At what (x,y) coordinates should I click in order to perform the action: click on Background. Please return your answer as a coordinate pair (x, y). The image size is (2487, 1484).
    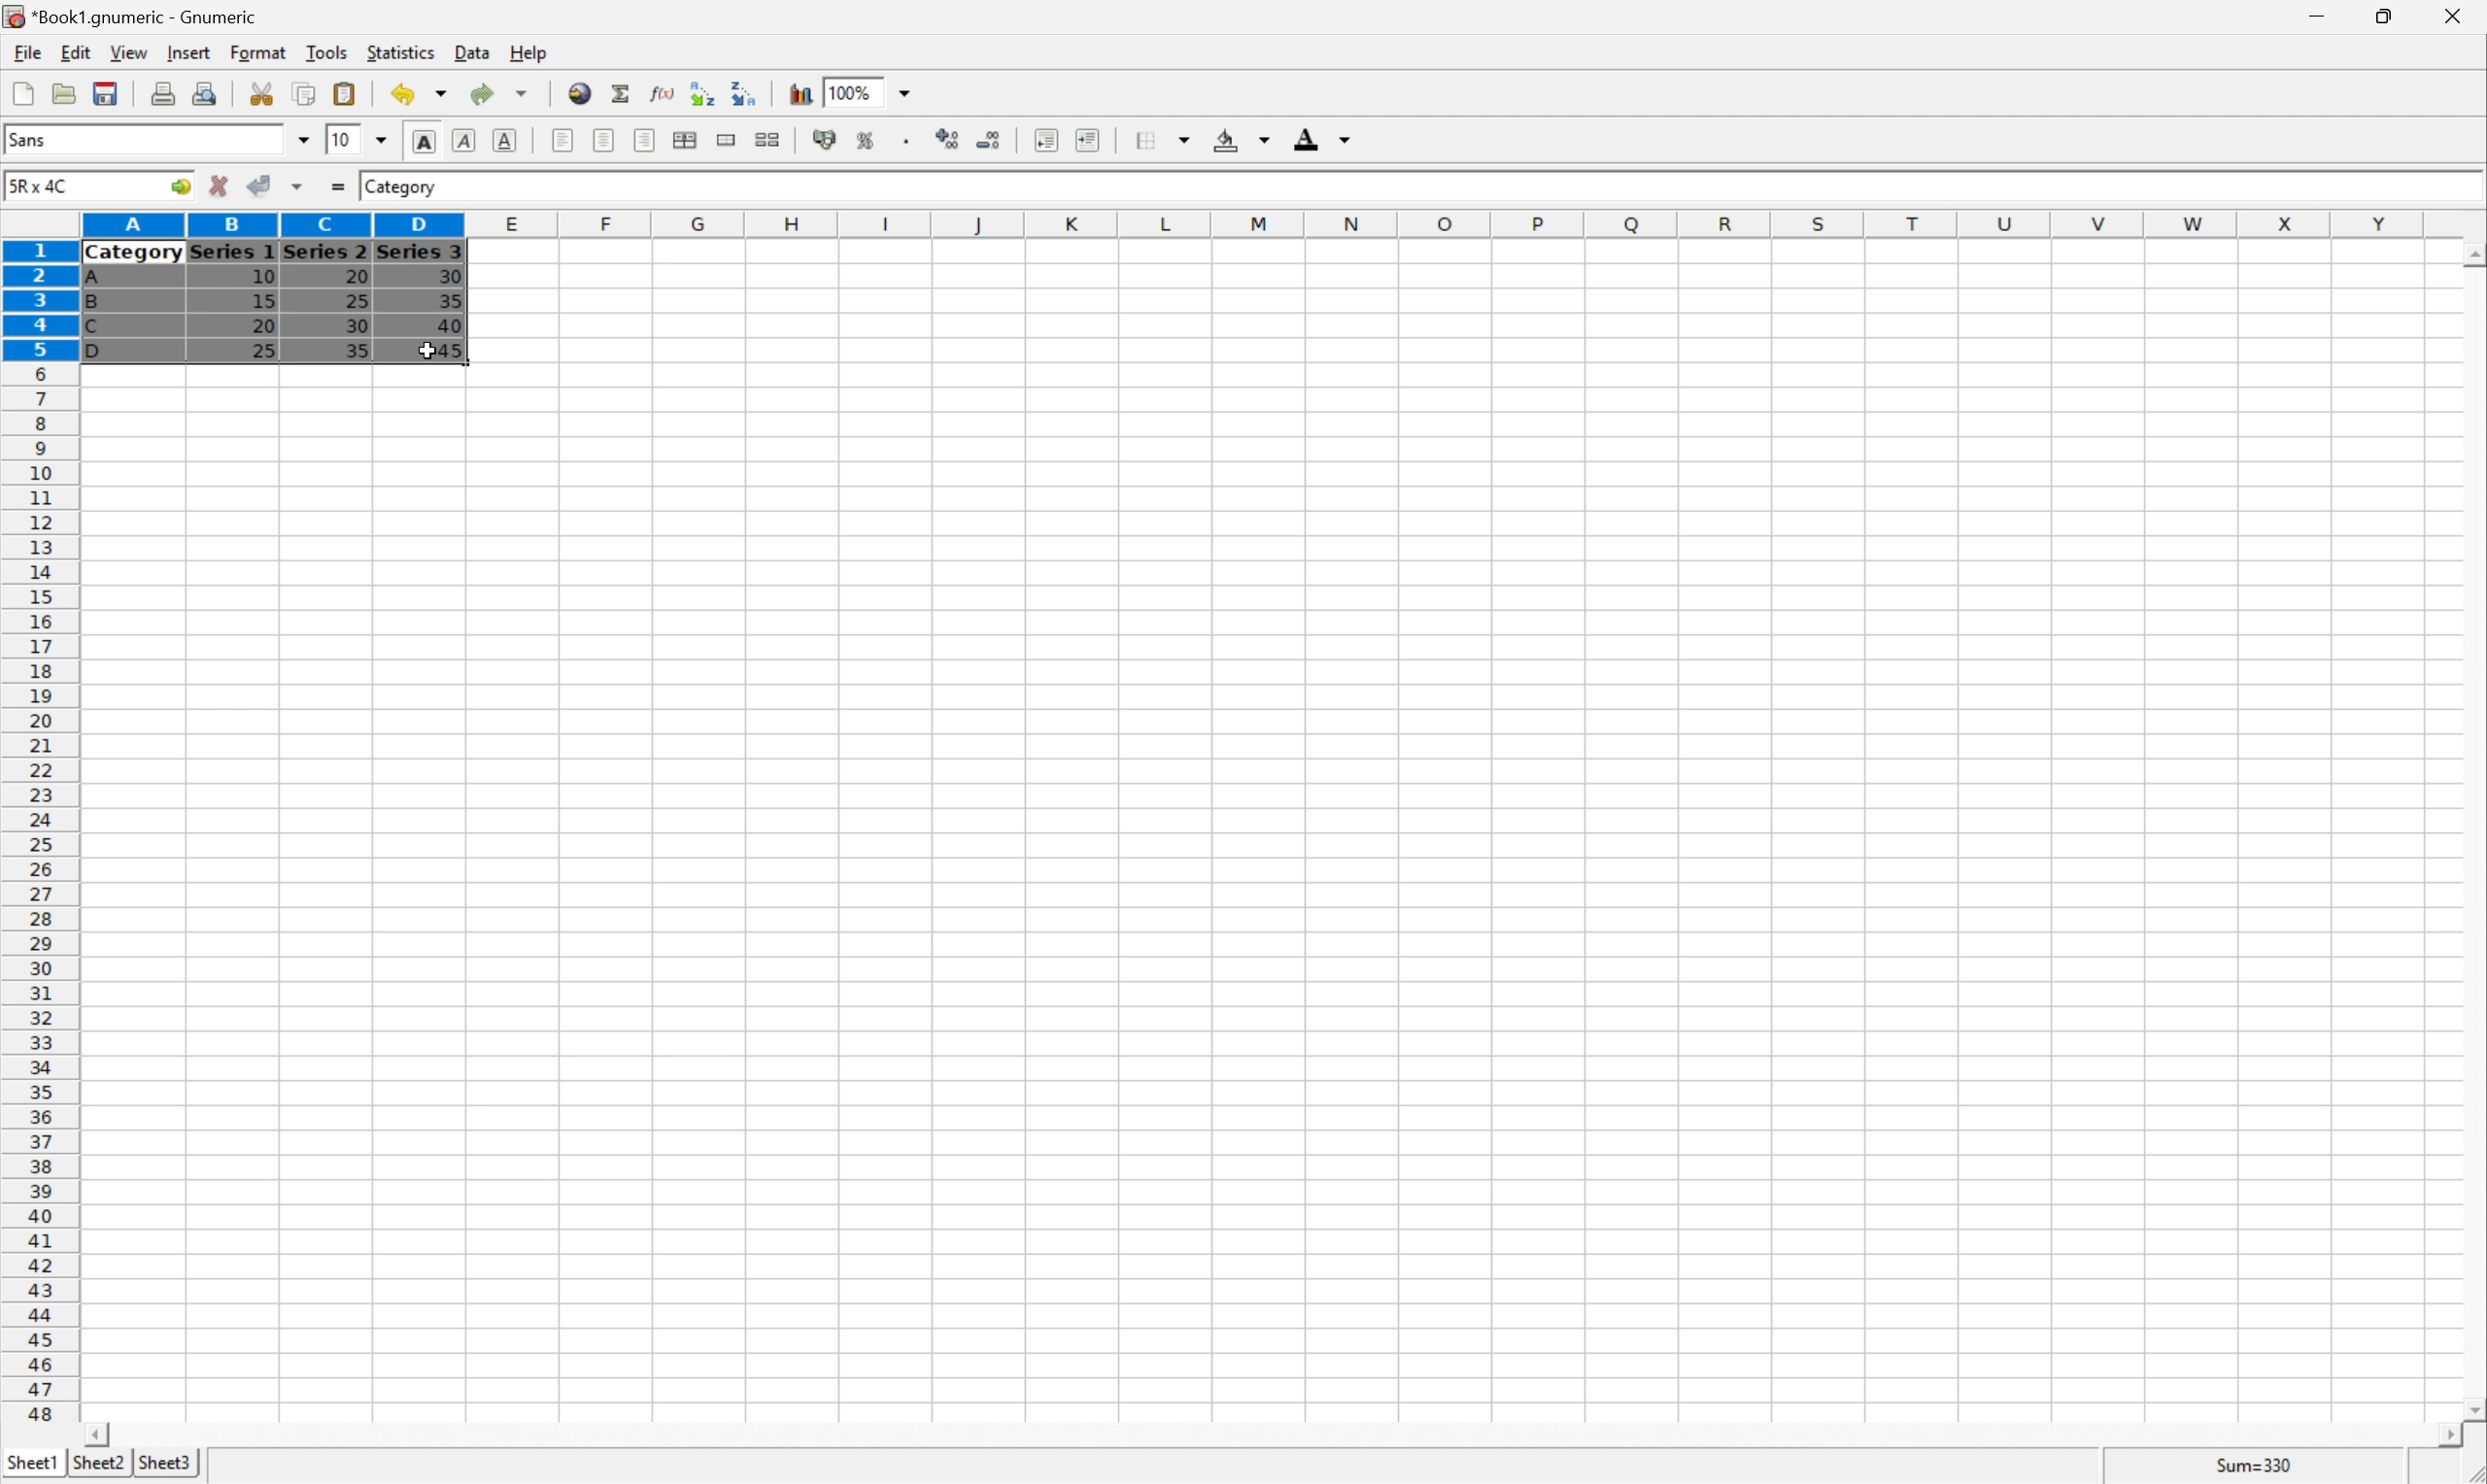
    Looking at the image, I should click on (1239, 137).